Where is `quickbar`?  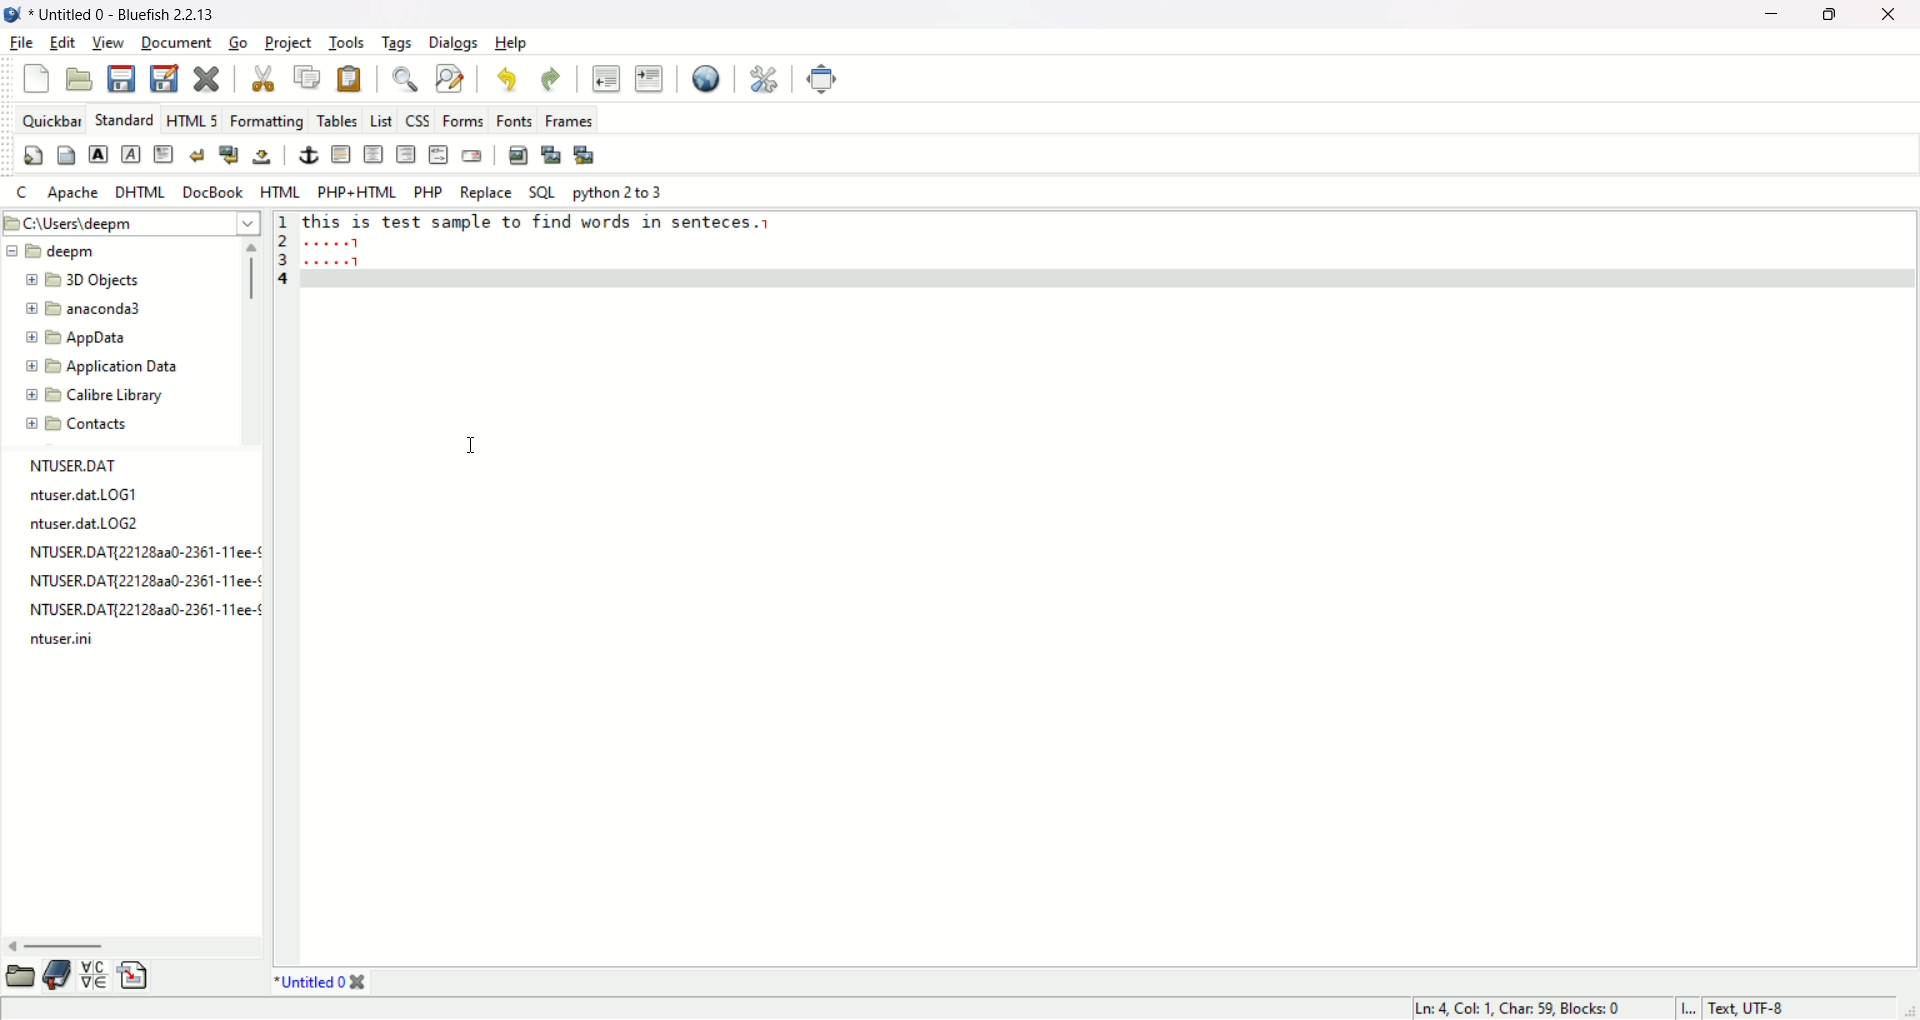
quickbar is located at coordinates (50, 121).